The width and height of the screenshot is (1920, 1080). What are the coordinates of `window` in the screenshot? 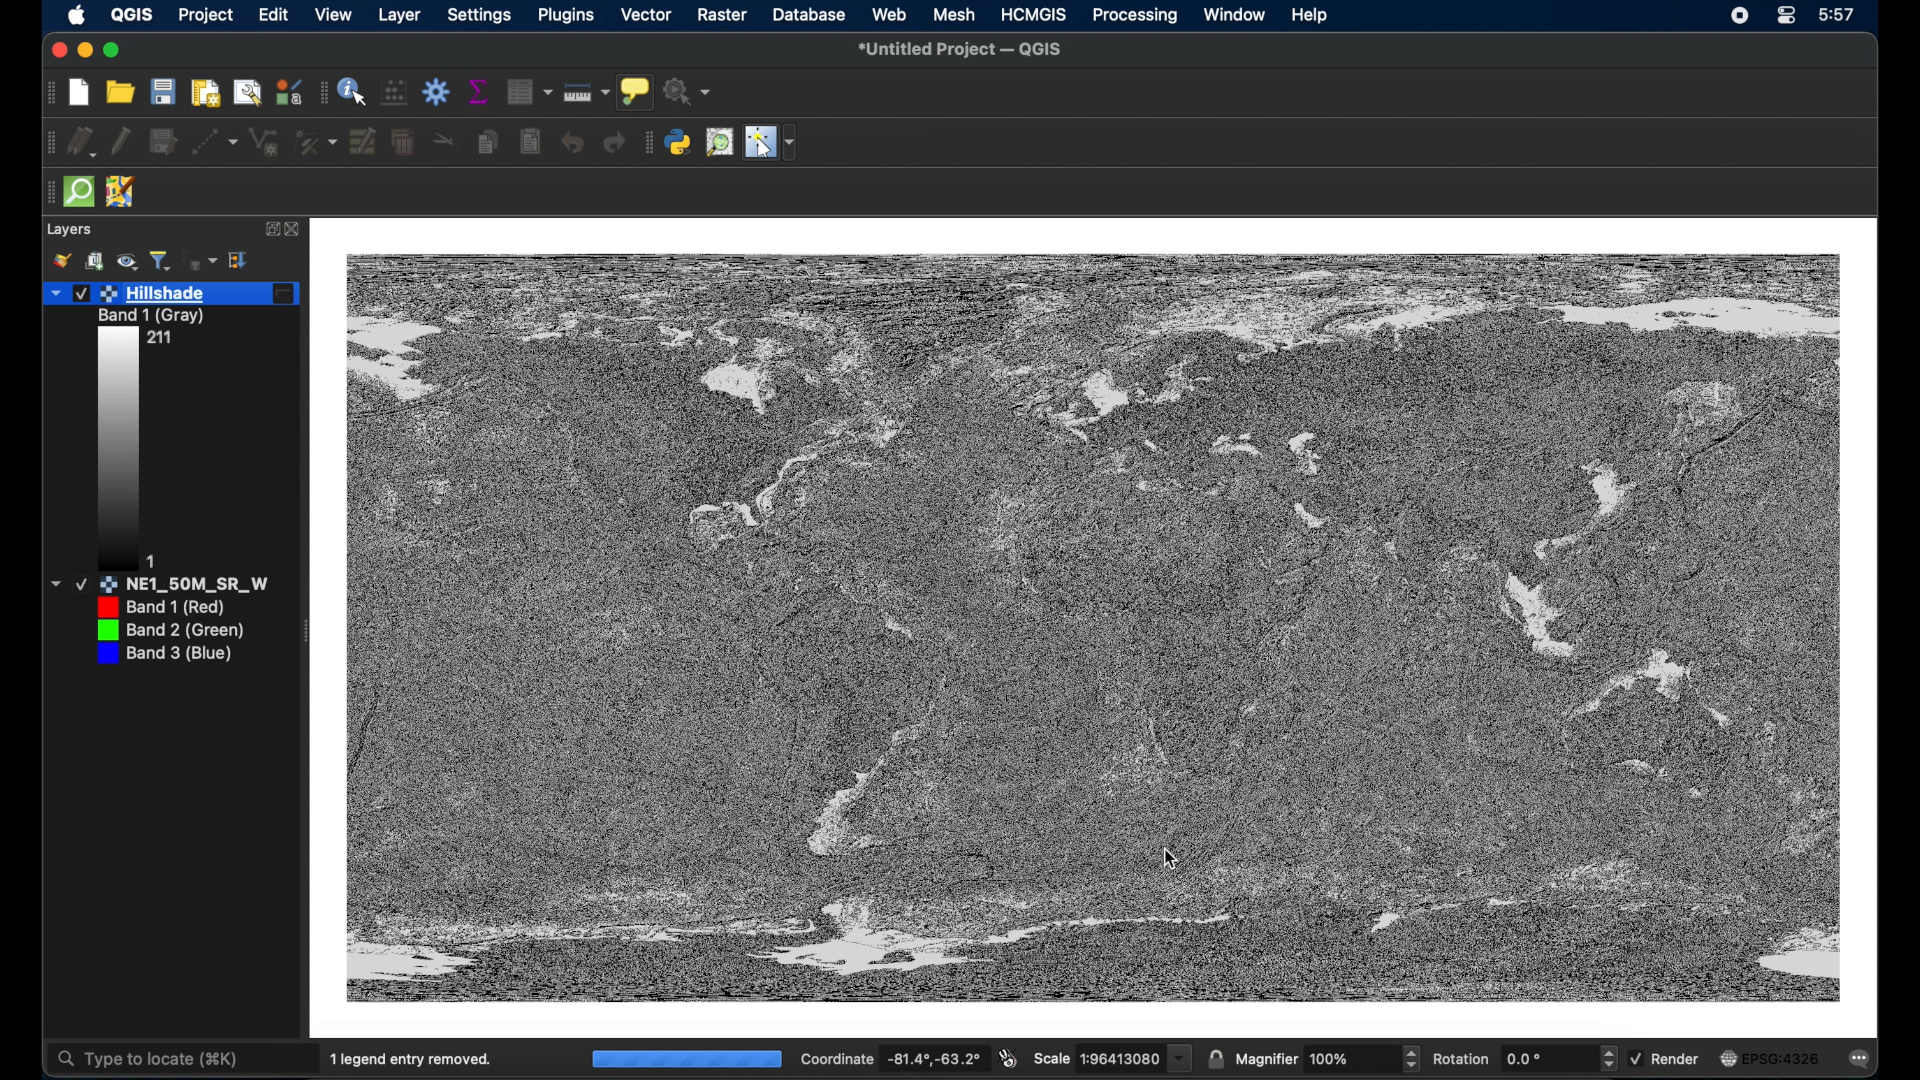 It's located at (1235, 16).